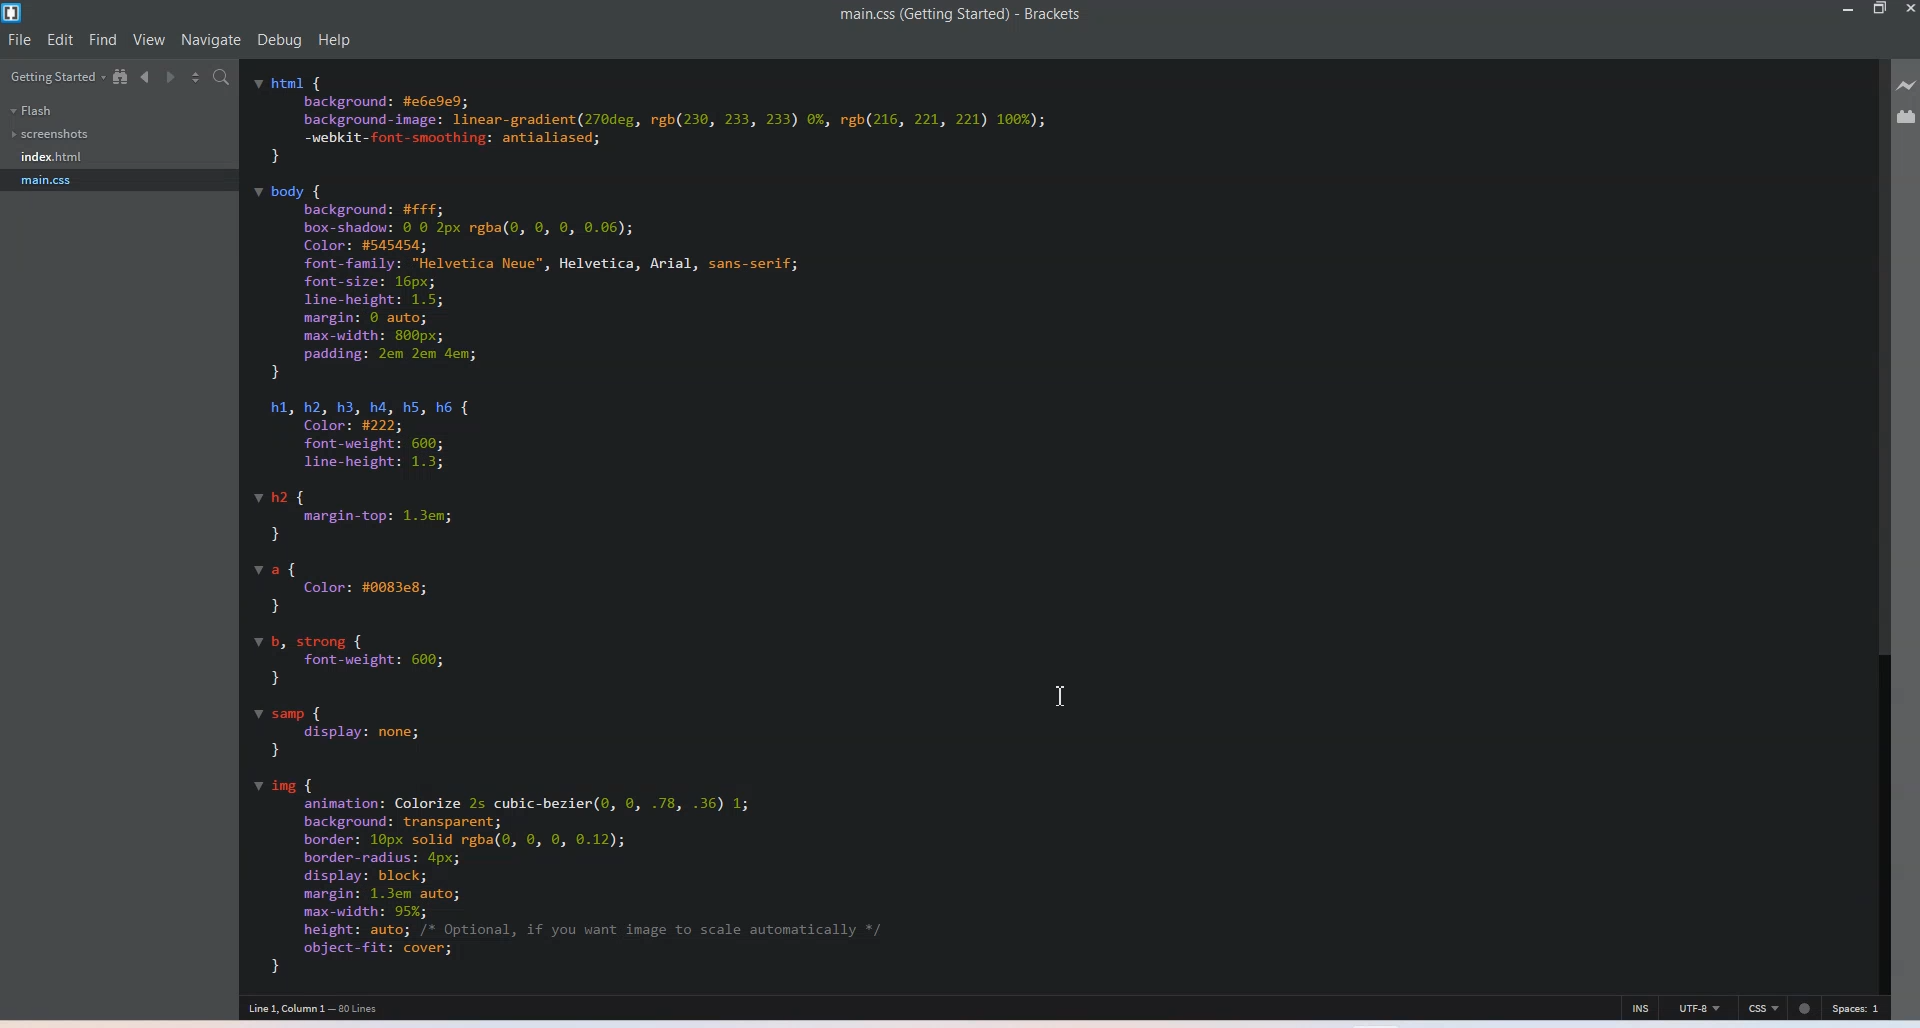 The width and height of the screenshot is (1920, 1028). What do you see at coordinates (172, 77) in the screenshot?
I see `Navigate Forward` at bounding box center [172, 77].